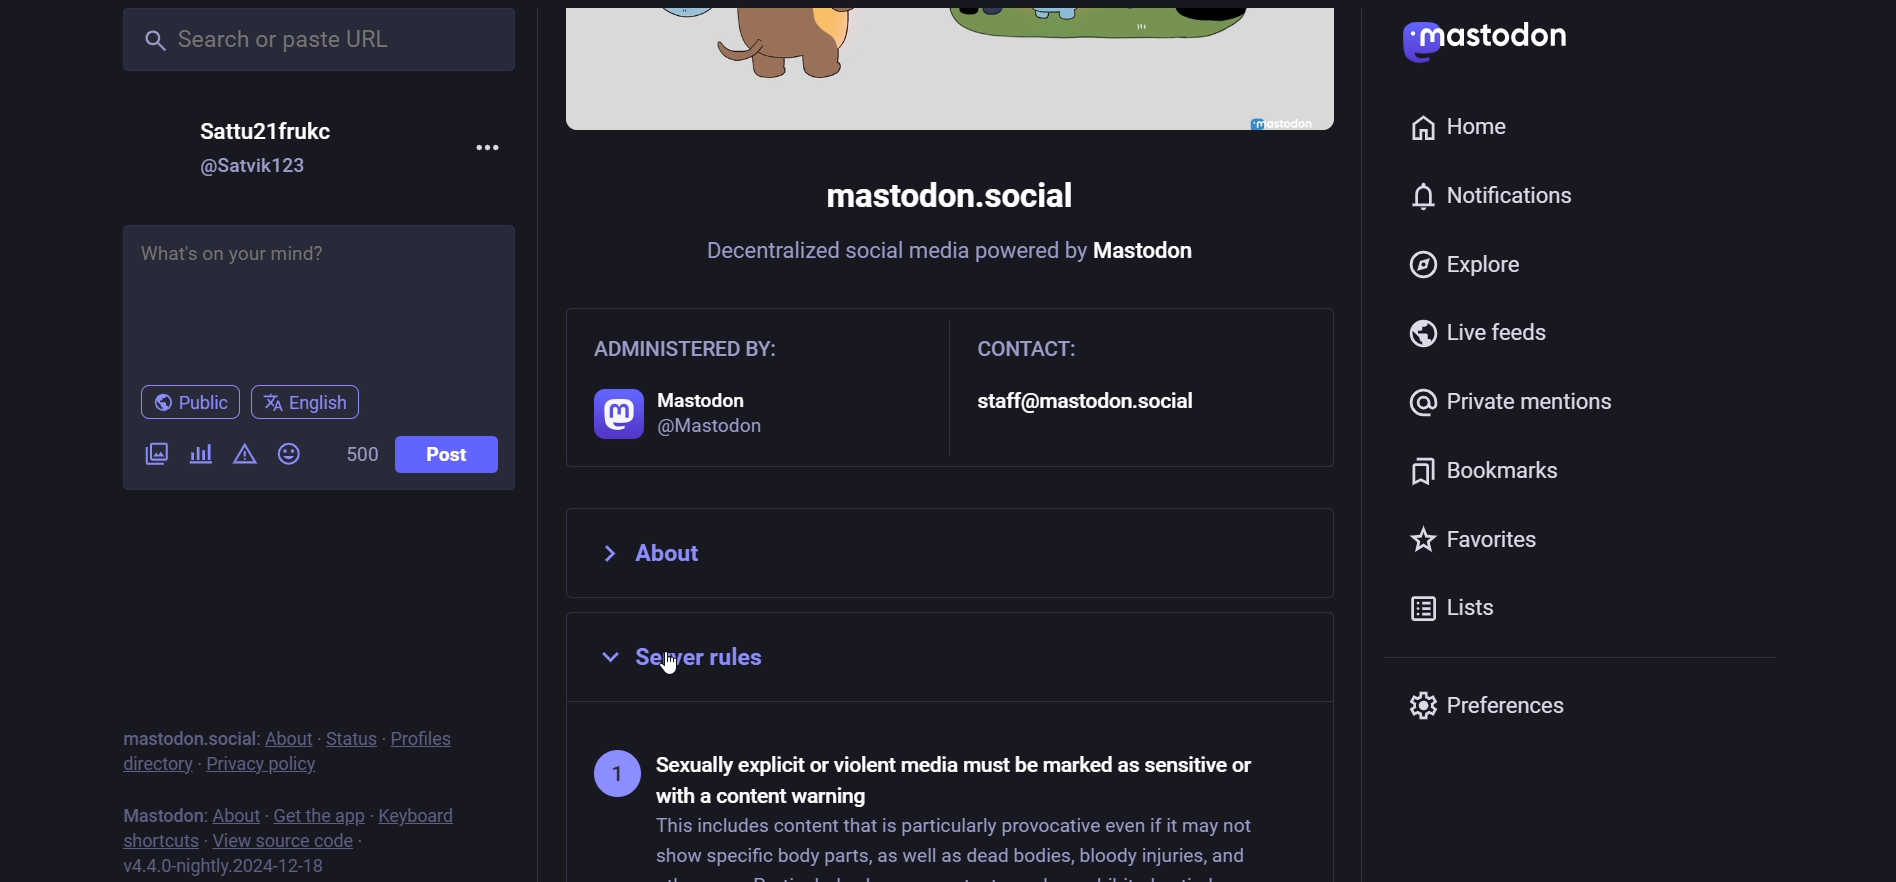 This screenshot has height=882, width=1896. What do you see at coordinates (719, 386) in the screenshot?
I see `administered by` at bounding box center [719, 386].